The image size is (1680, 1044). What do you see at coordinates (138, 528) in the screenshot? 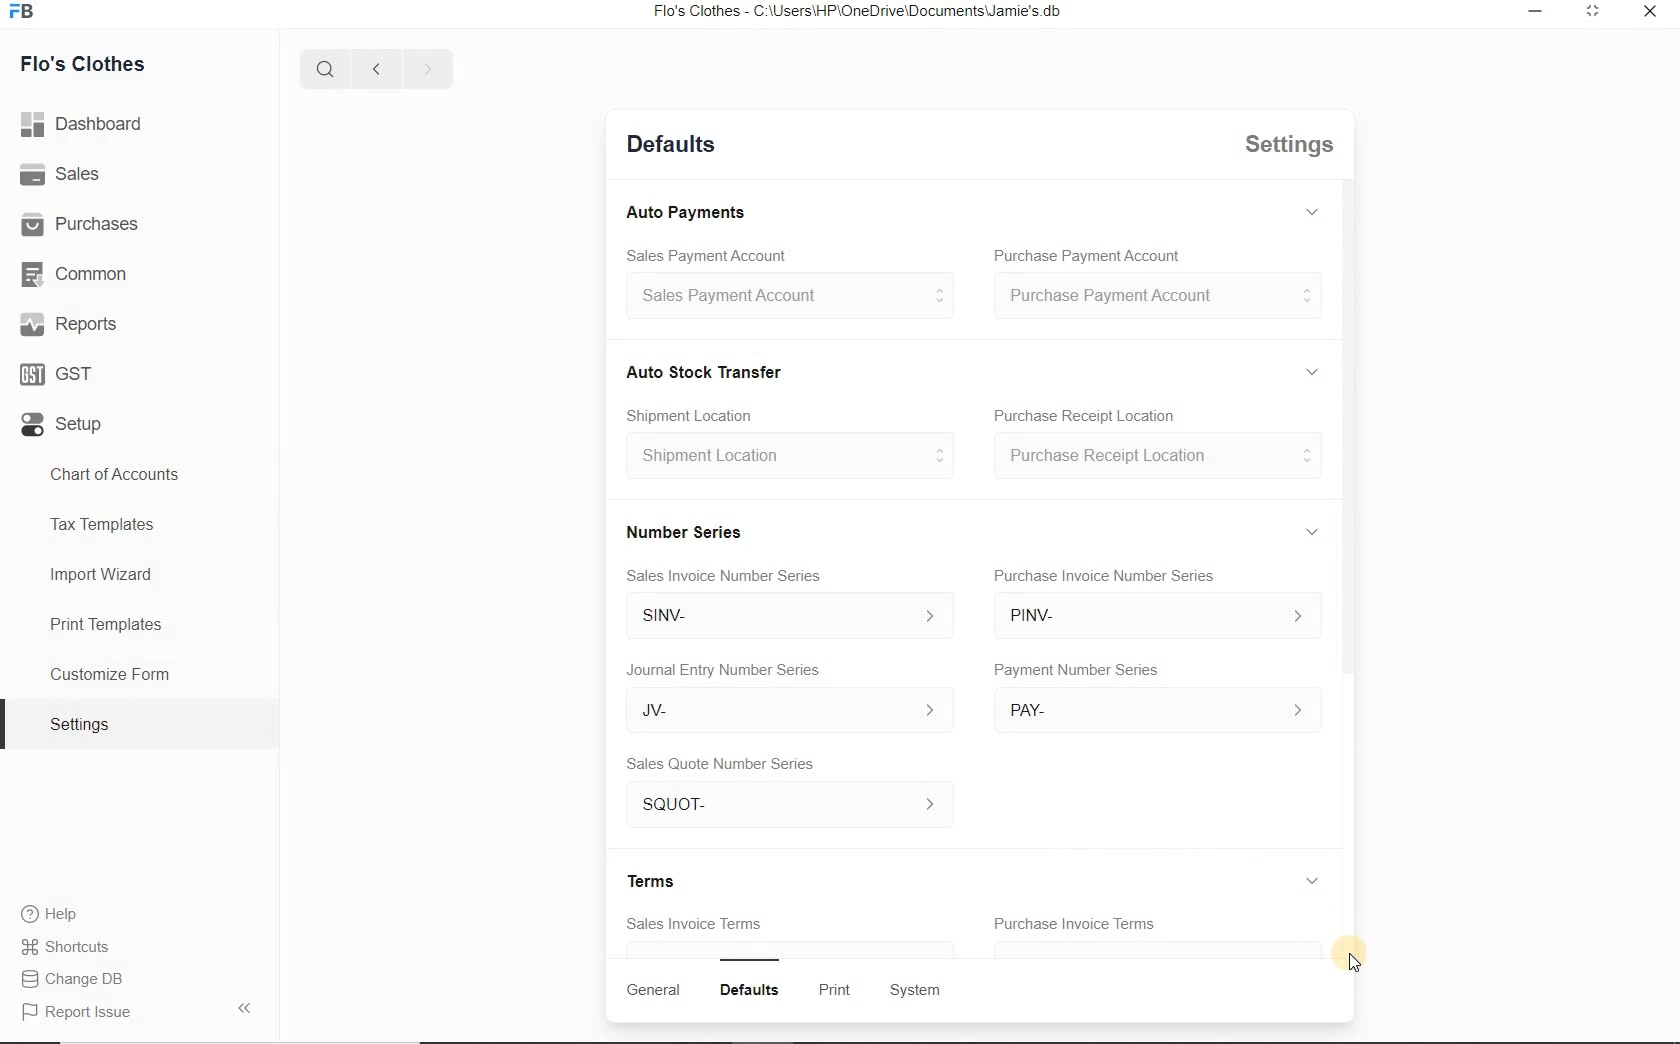
I see `Tax Templates` at bounding box center [138, 528].